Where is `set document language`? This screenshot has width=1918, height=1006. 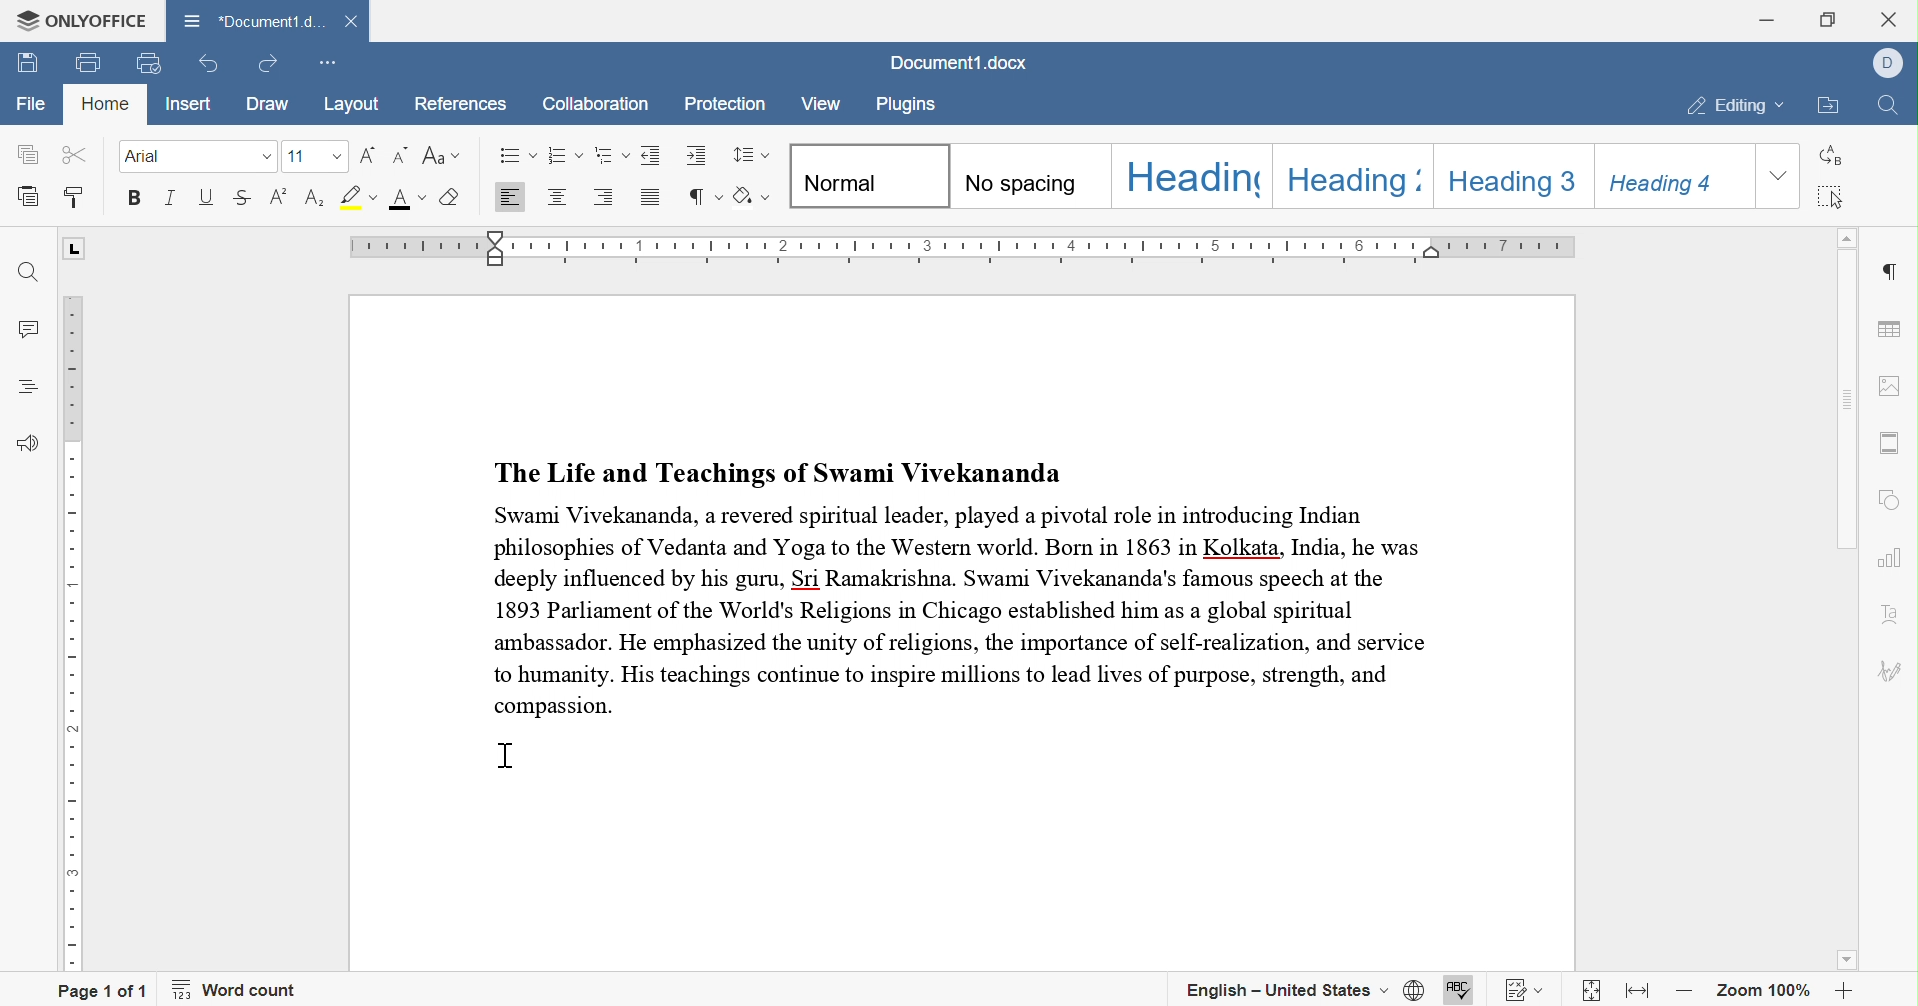 set document language is located at coordinates (1414, 989).